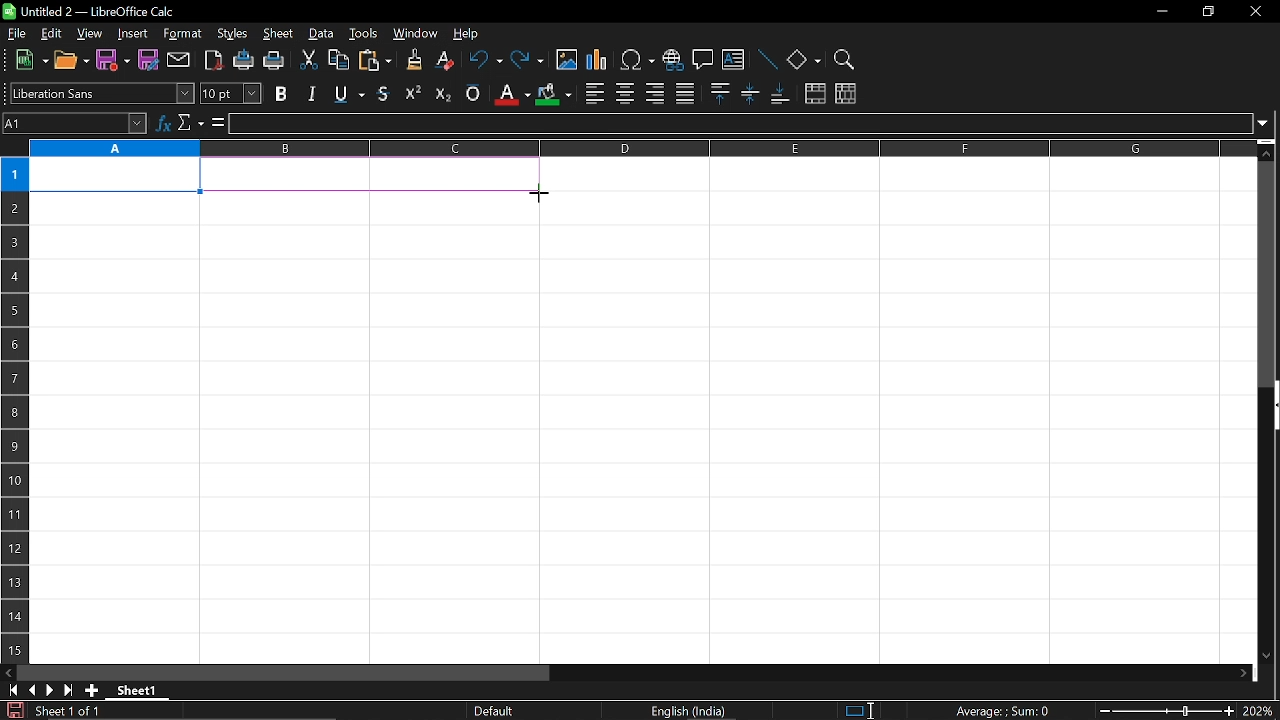  Describe the element at coordinates (216, 123) in the screenshot. I see `formula` at that location.